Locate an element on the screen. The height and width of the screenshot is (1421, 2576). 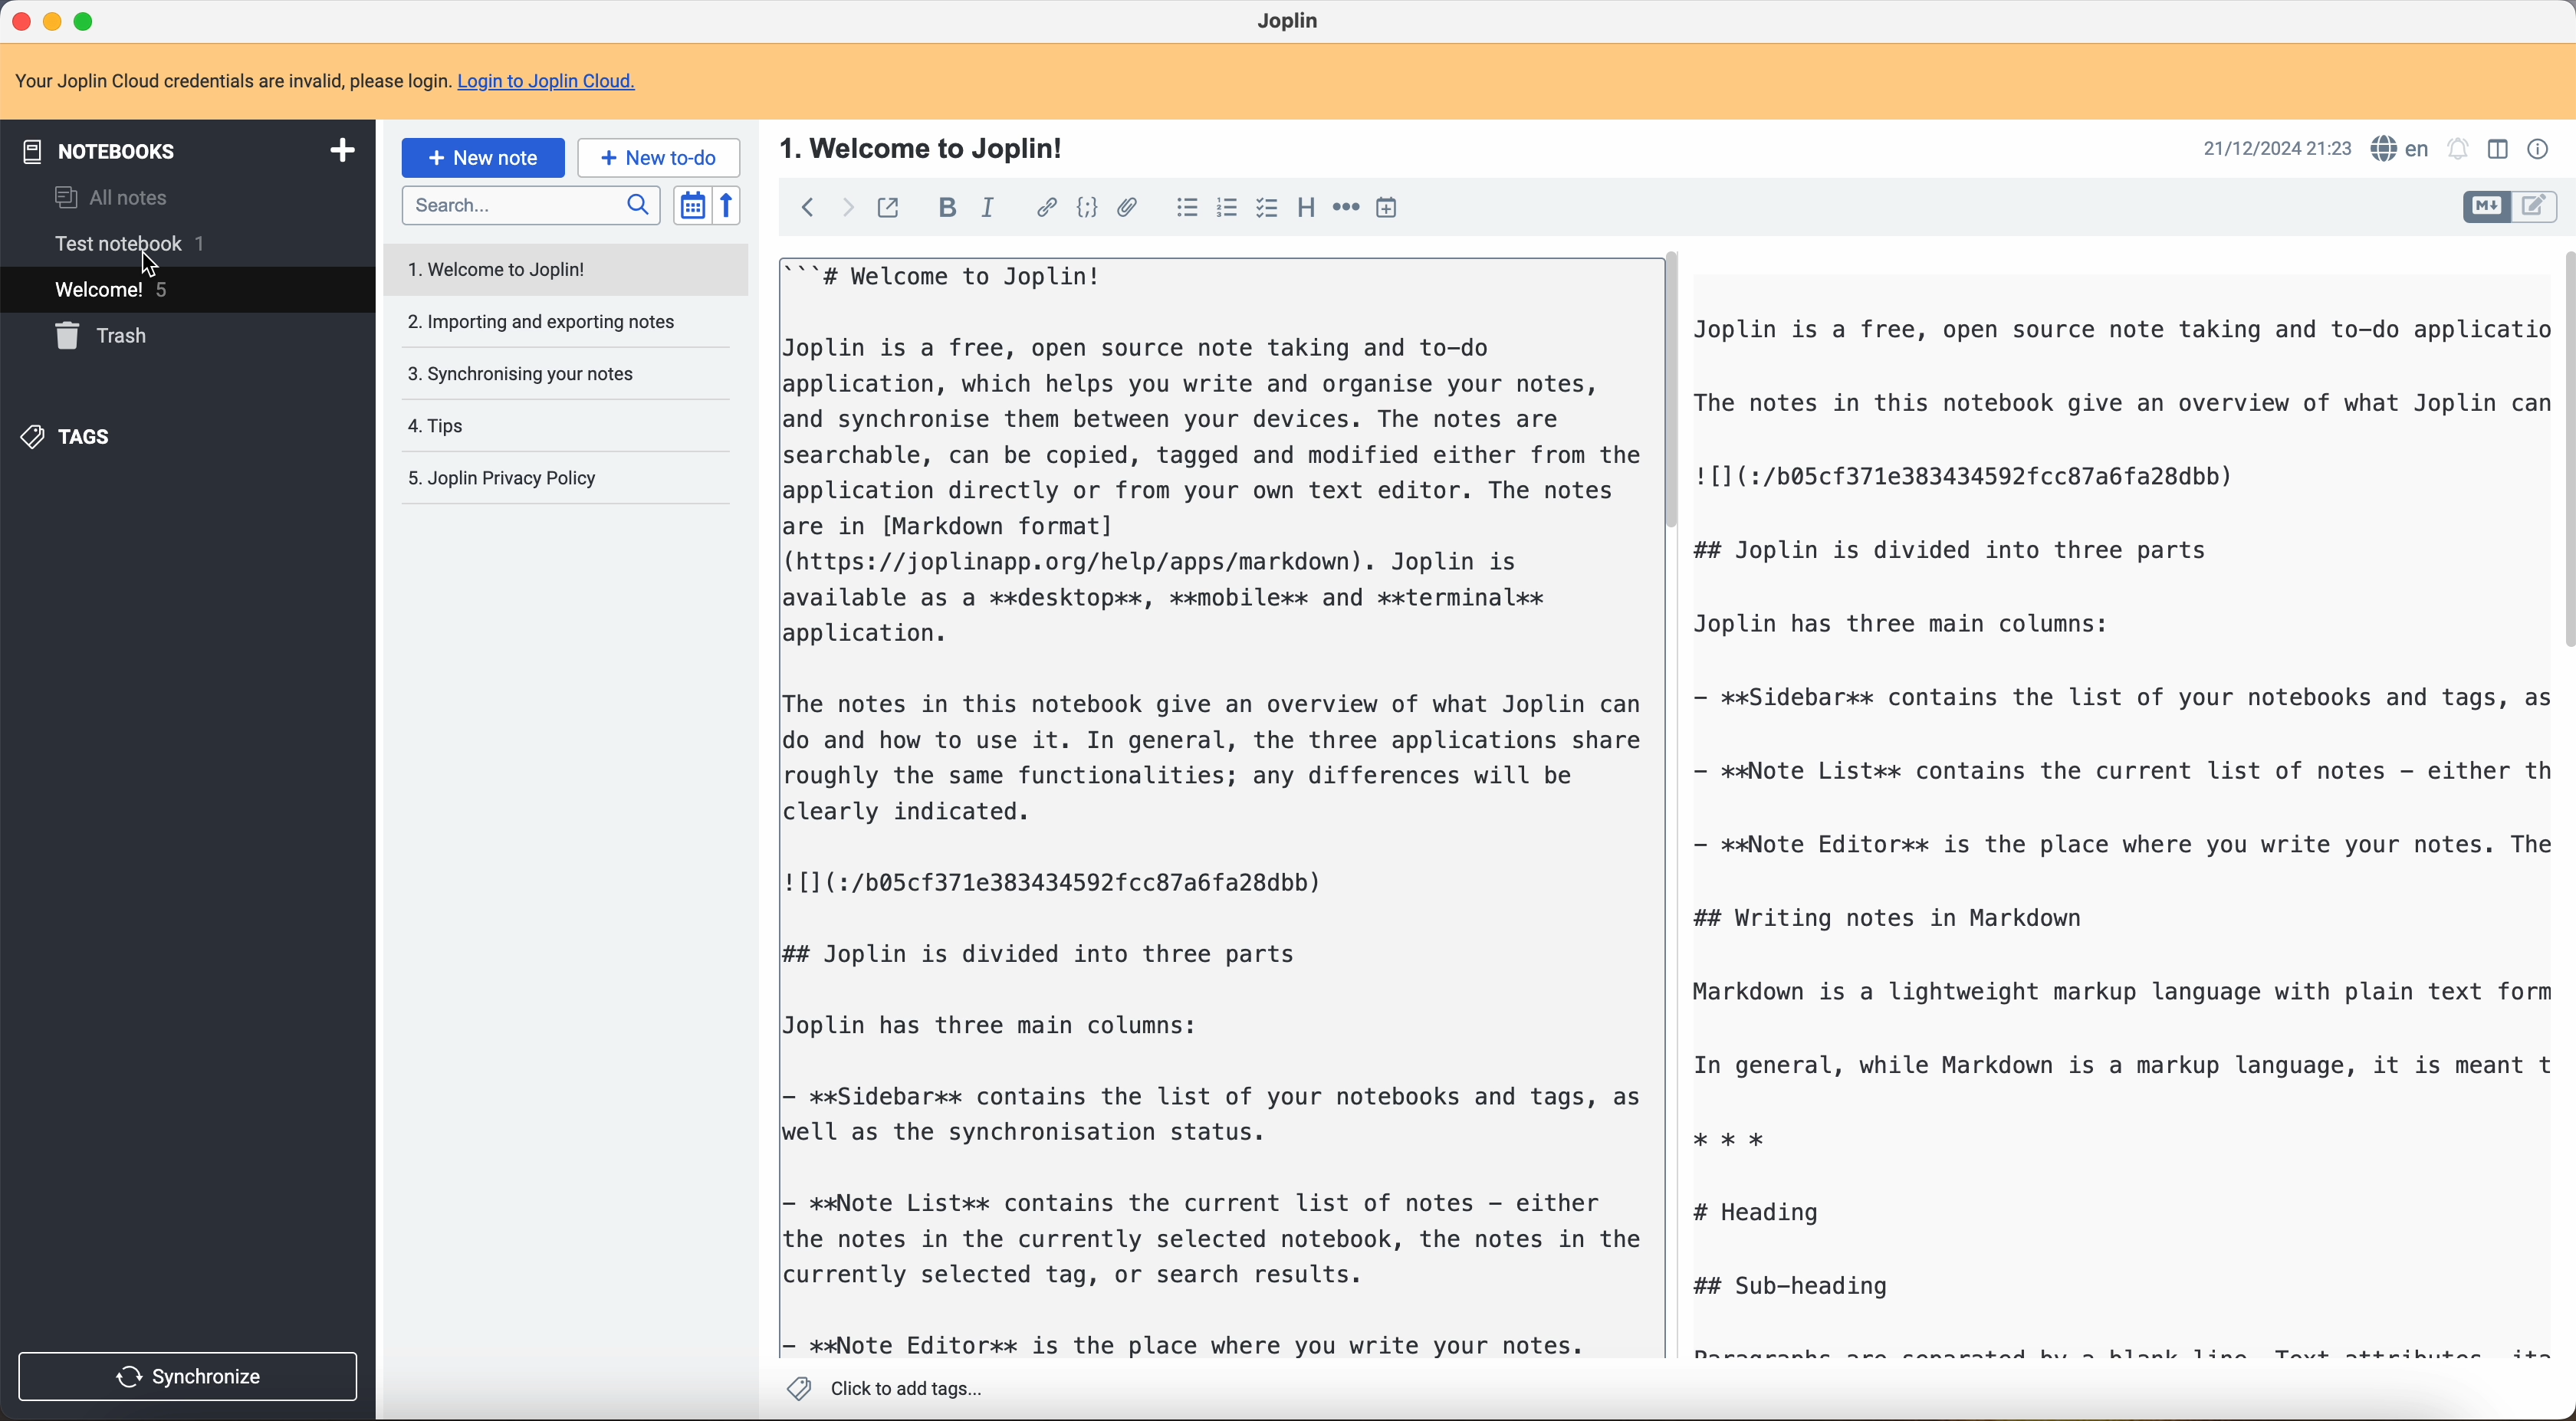
code is located at coordinates (1085, 210).